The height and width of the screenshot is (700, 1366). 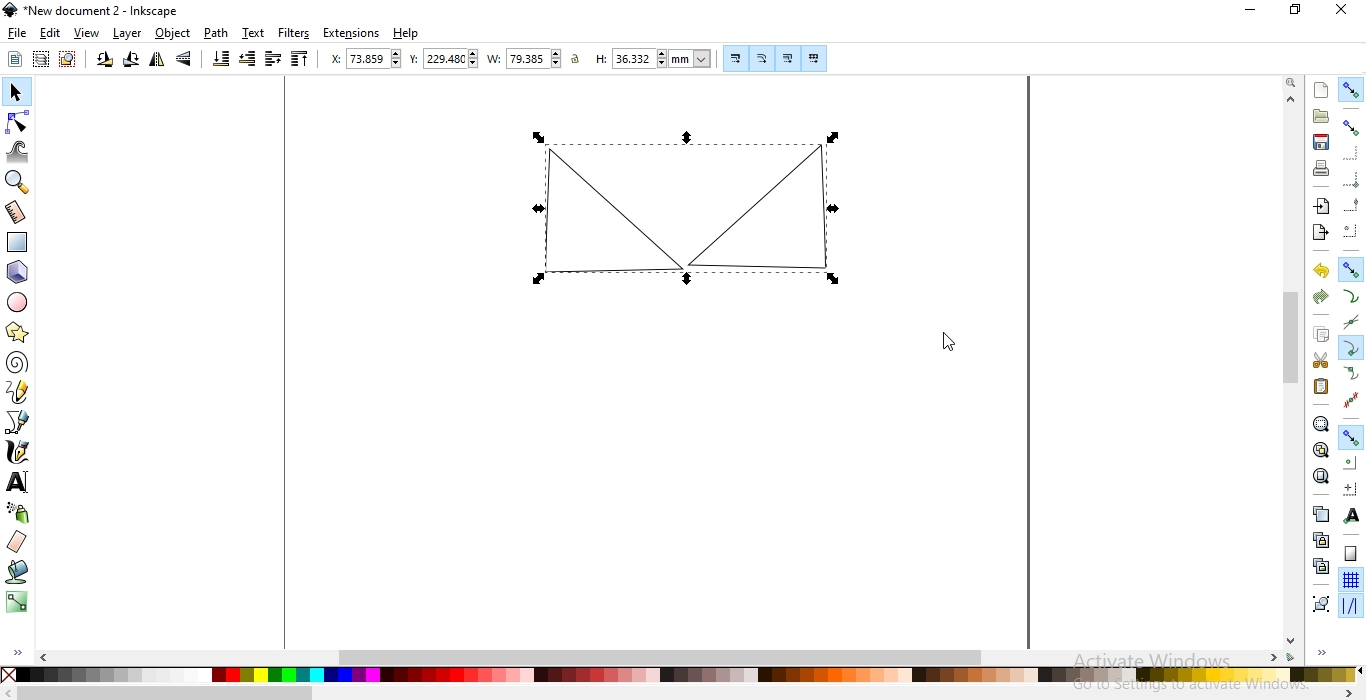 I want to click on snap text anchors and baselines, so click(x=1353, y=514).